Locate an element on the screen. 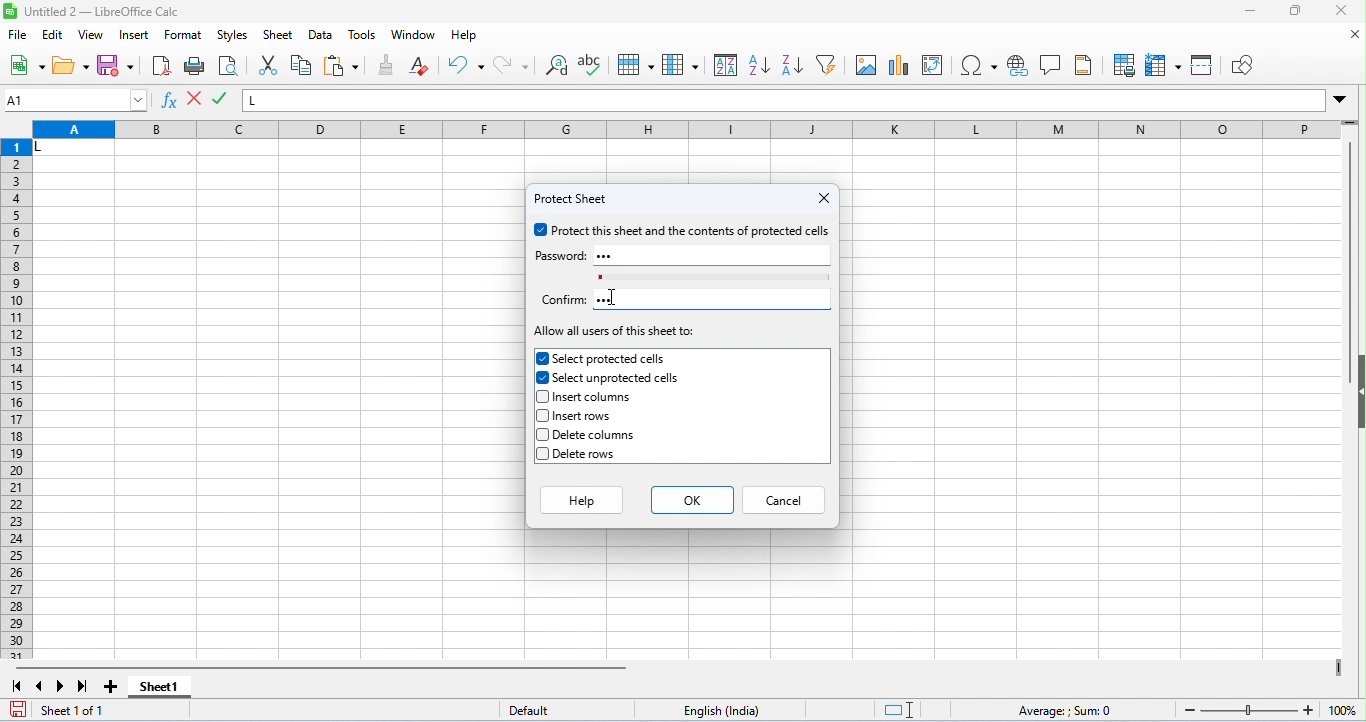 This screenshot has width=1366, height=722. protect this sheet and the contents of protected cells is located at coordinates (683, 231).